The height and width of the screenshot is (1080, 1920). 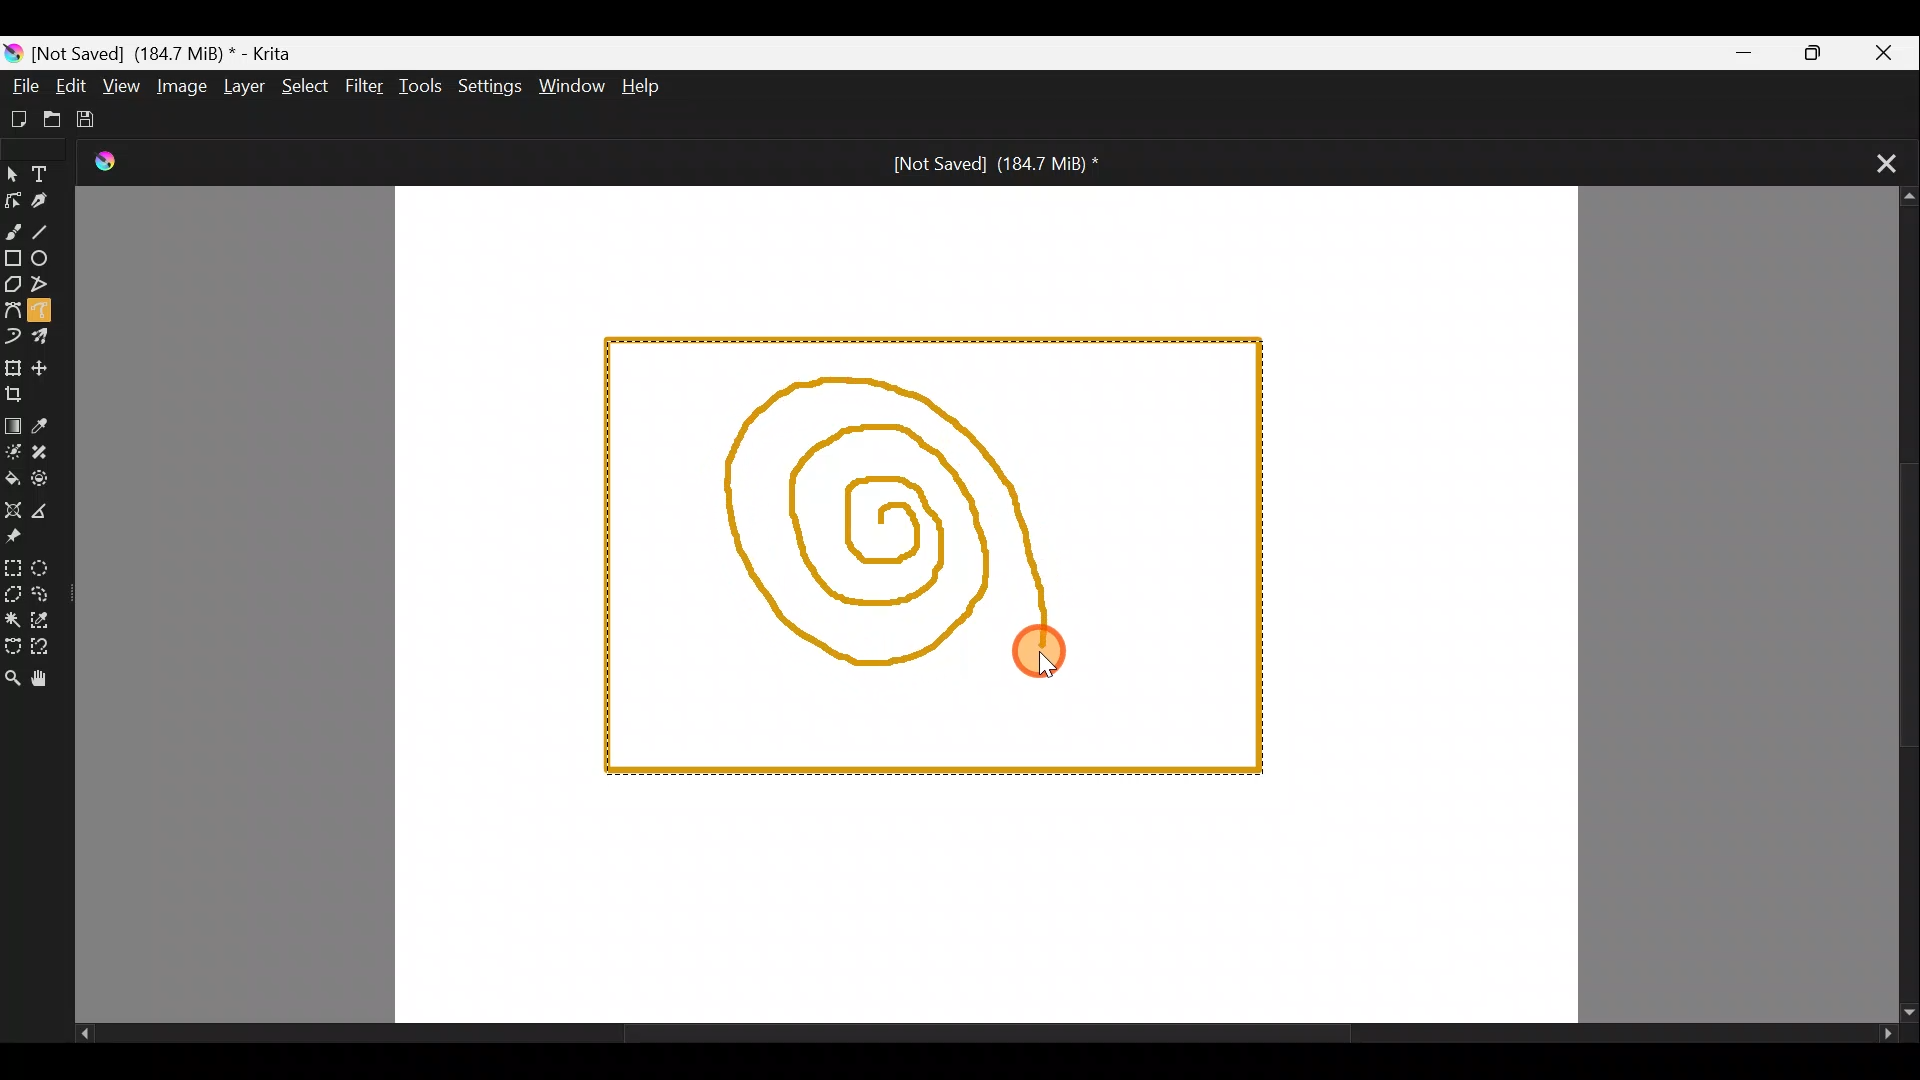 I want to click on Create new document, so click(x=20, y=119).